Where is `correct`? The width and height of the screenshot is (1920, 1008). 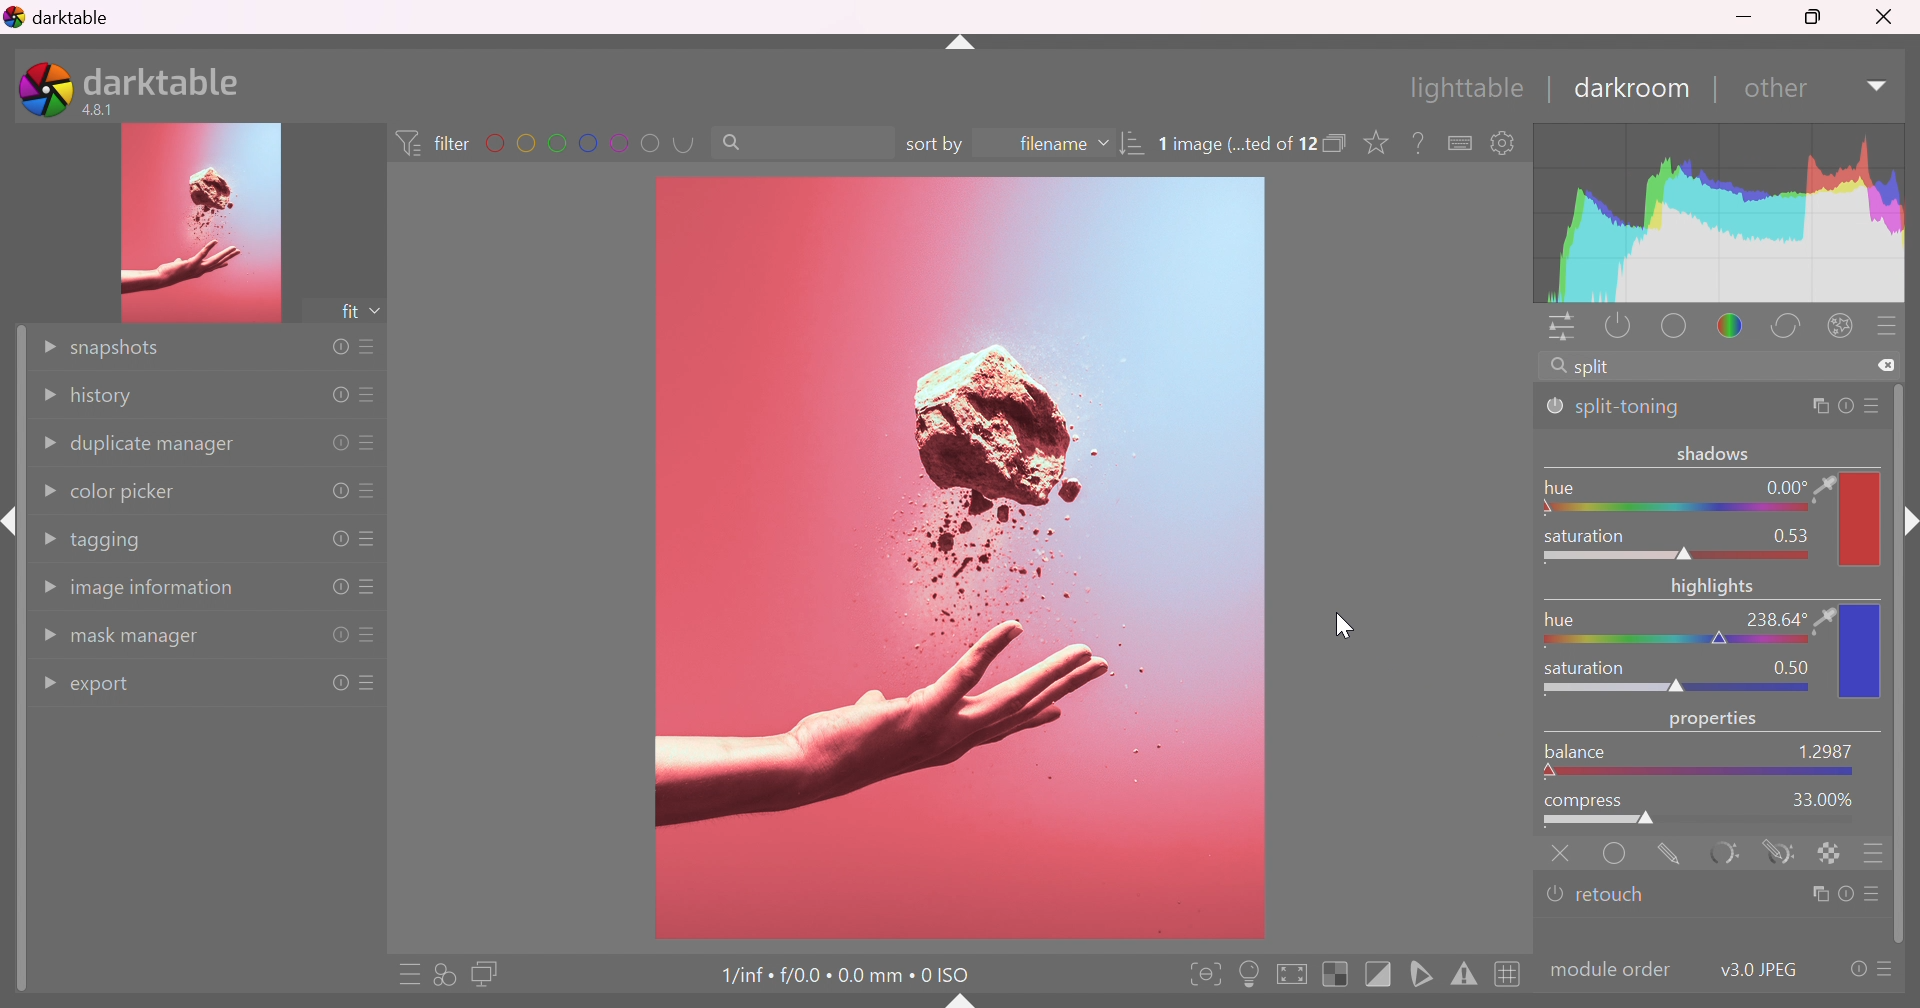 correct is located at coordinates (1791, 328).